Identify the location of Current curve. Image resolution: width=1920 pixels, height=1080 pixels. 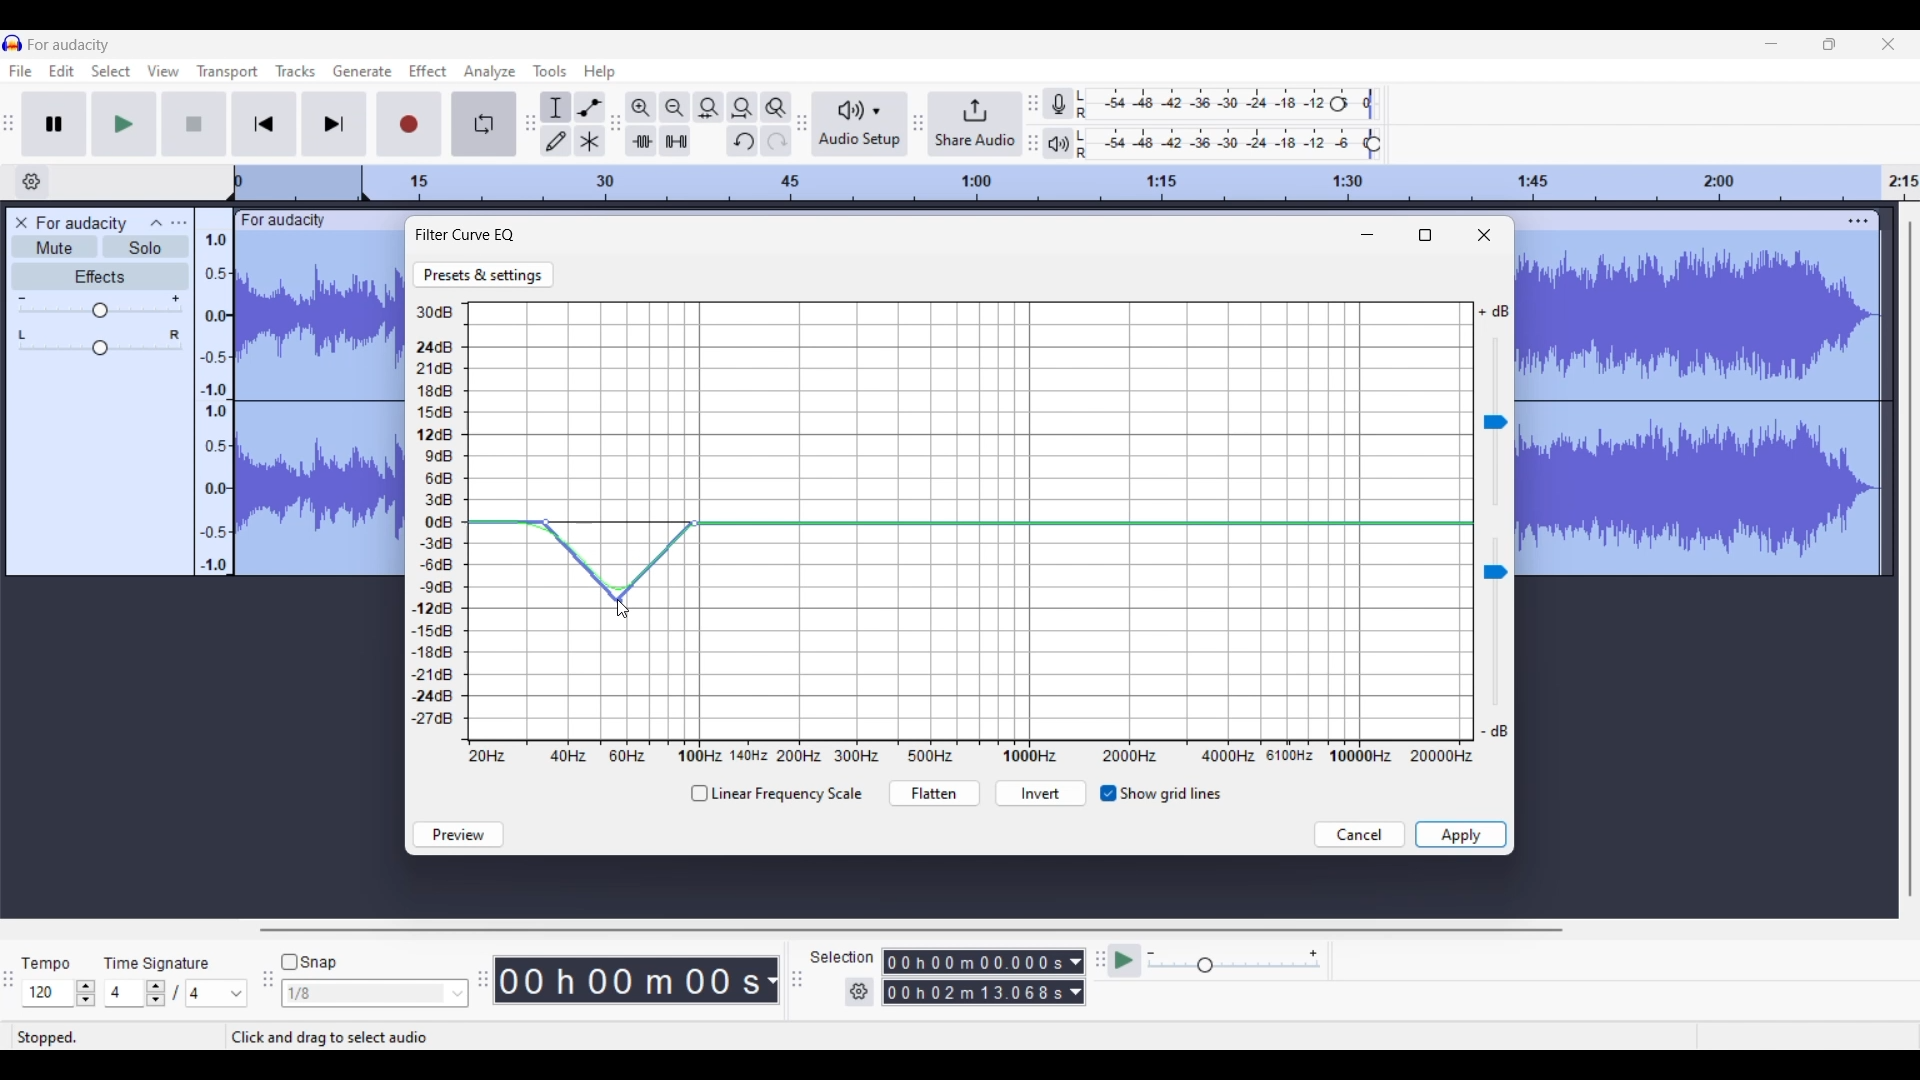
(970, 513).